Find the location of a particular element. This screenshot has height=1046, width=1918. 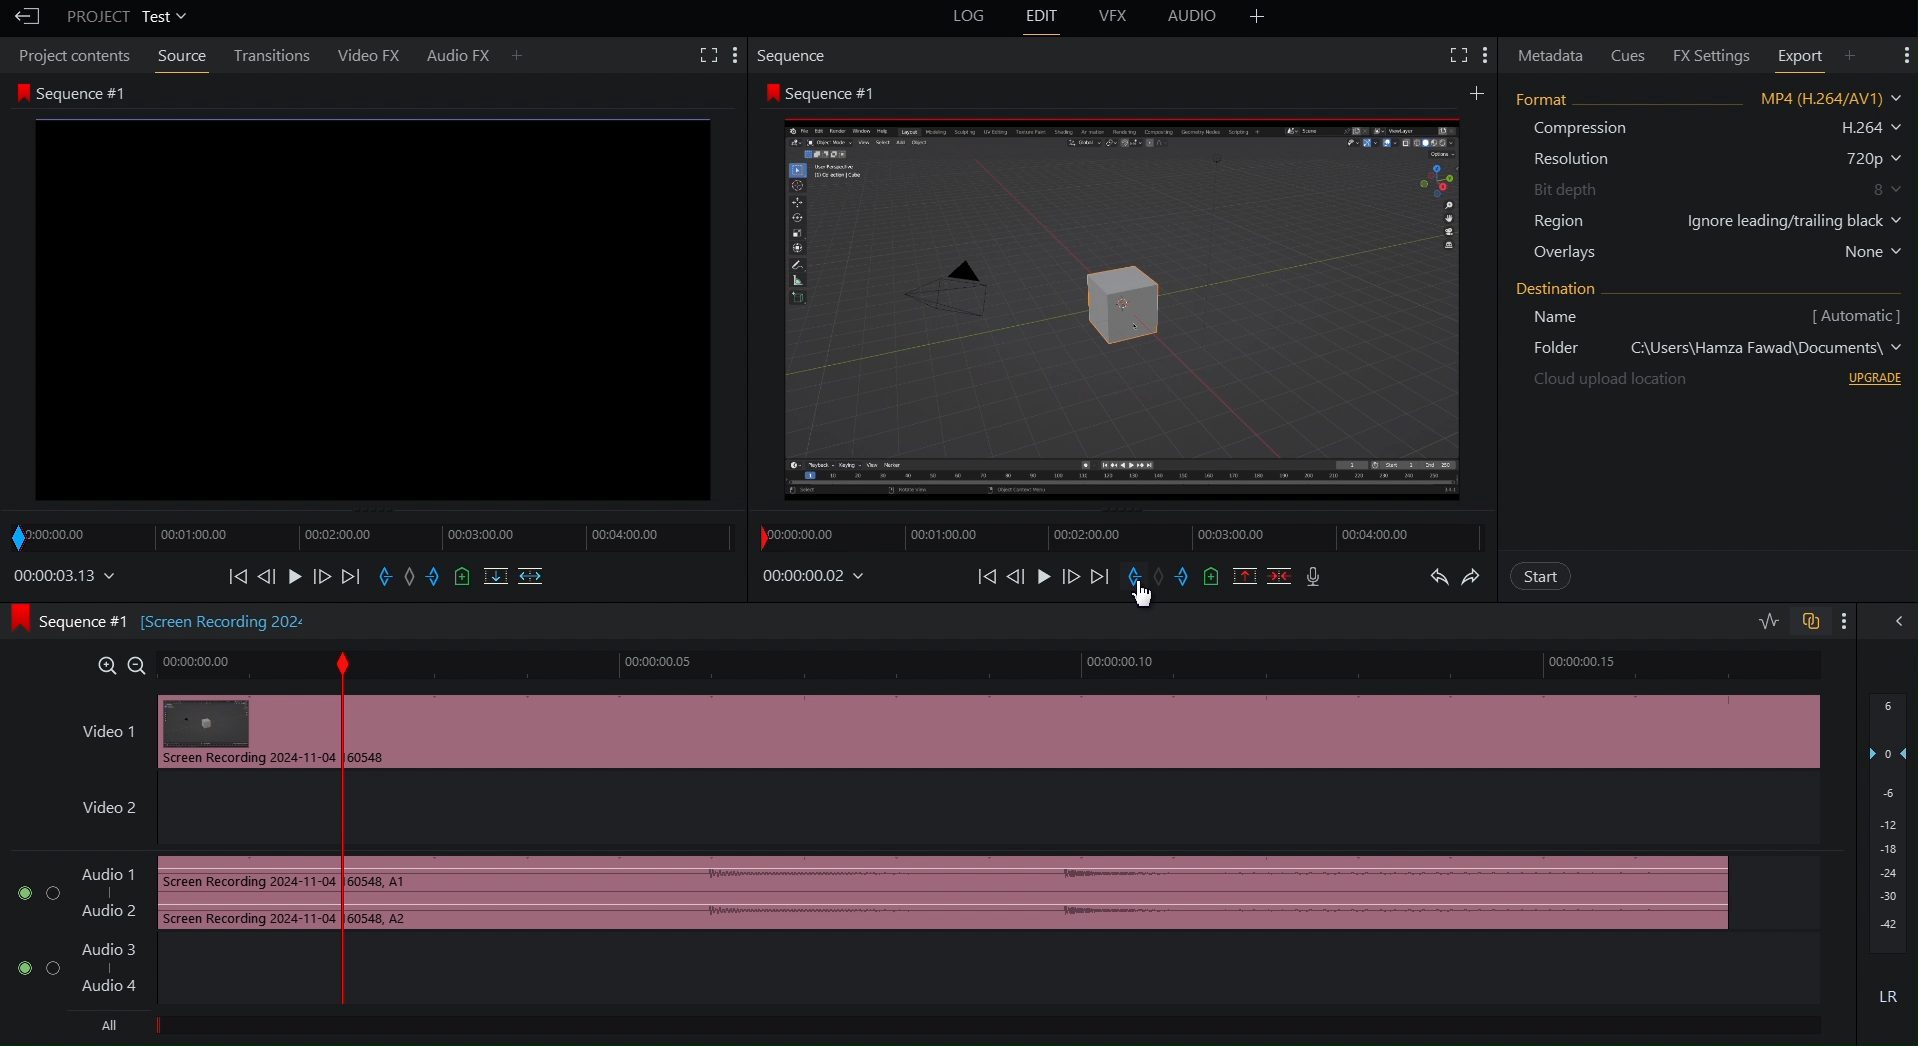

Timeline is located at coordinates (1107, 536).